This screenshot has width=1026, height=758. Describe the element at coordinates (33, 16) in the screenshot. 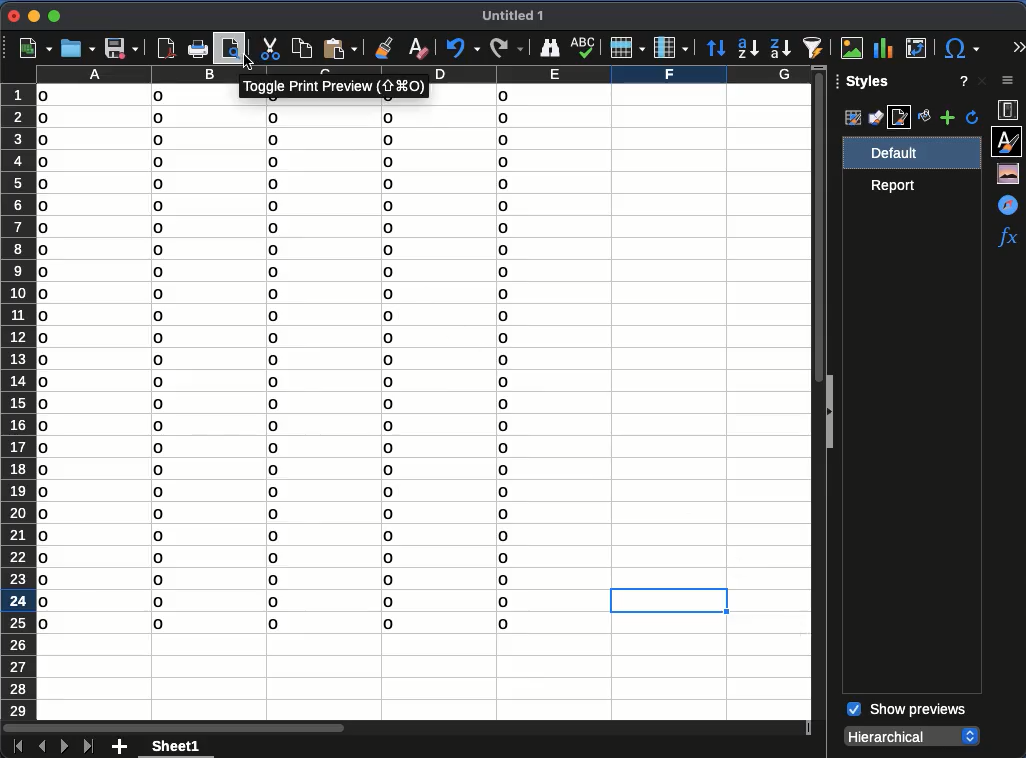

I see `minimize` at that location.